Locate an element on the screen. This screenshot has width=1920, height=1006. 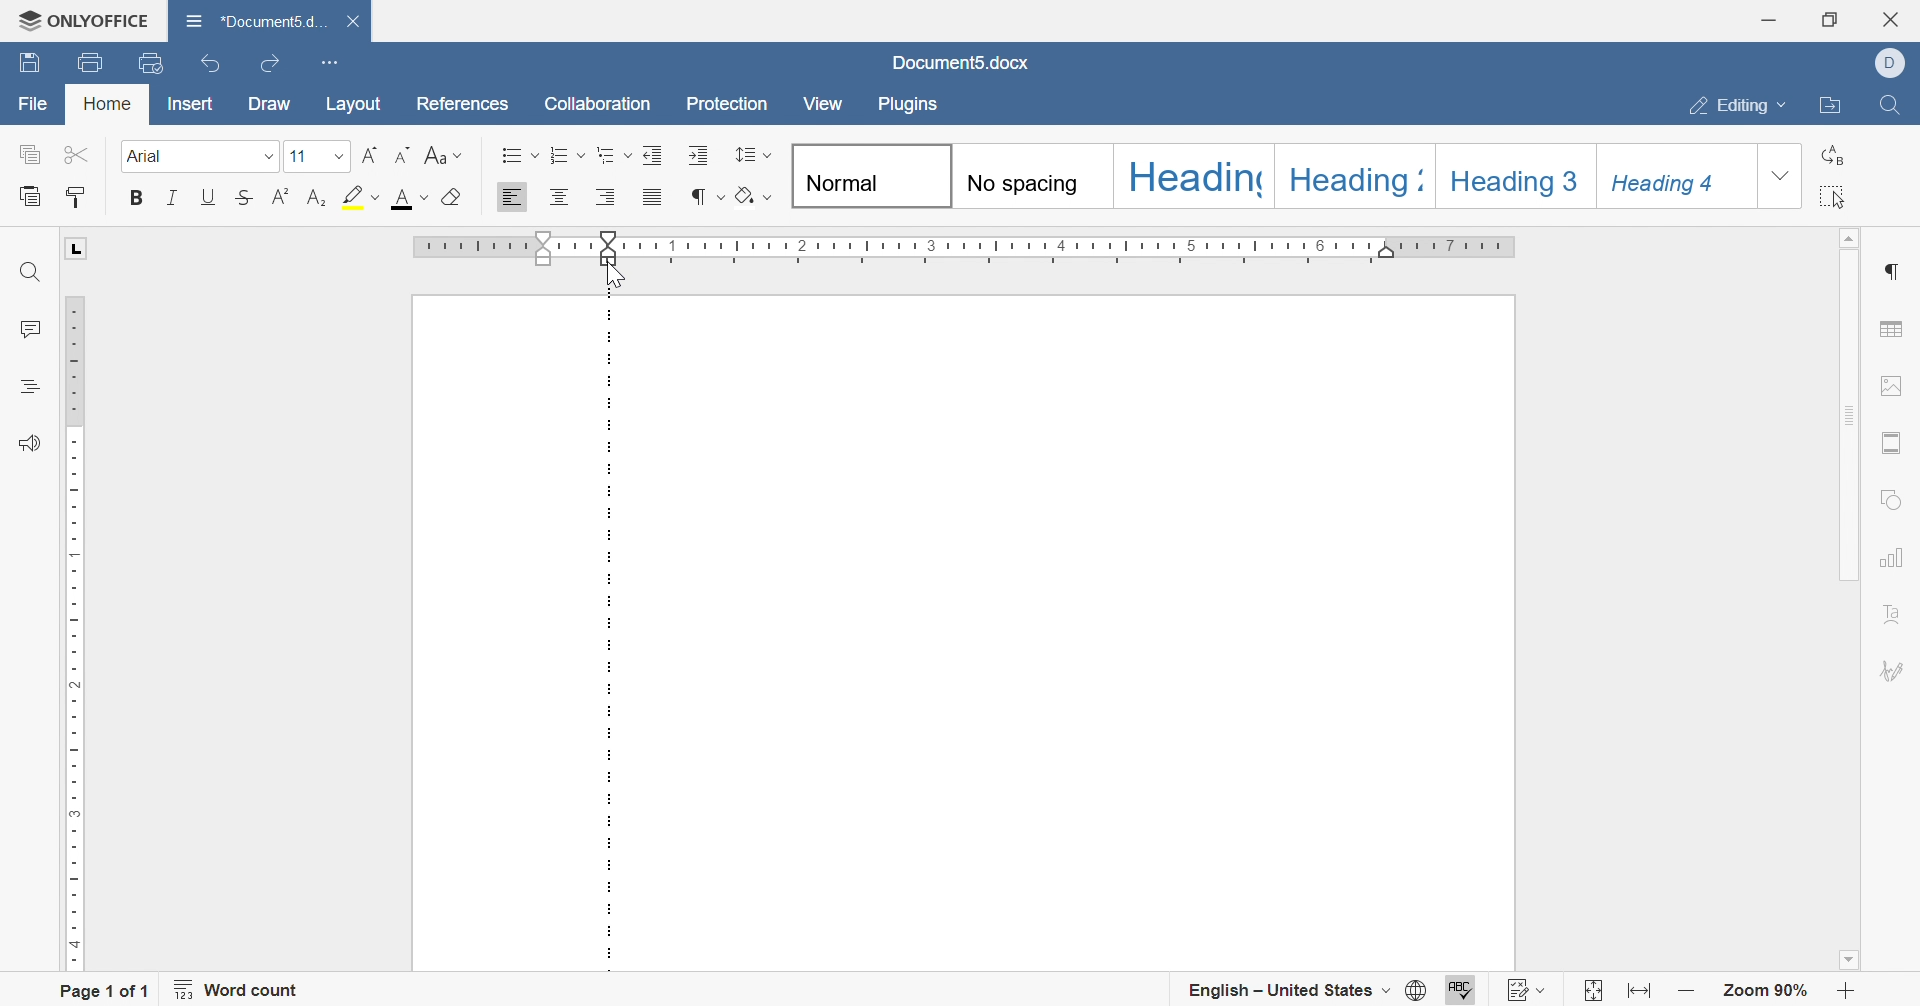
Align Right is located at coordinates (607, 197).